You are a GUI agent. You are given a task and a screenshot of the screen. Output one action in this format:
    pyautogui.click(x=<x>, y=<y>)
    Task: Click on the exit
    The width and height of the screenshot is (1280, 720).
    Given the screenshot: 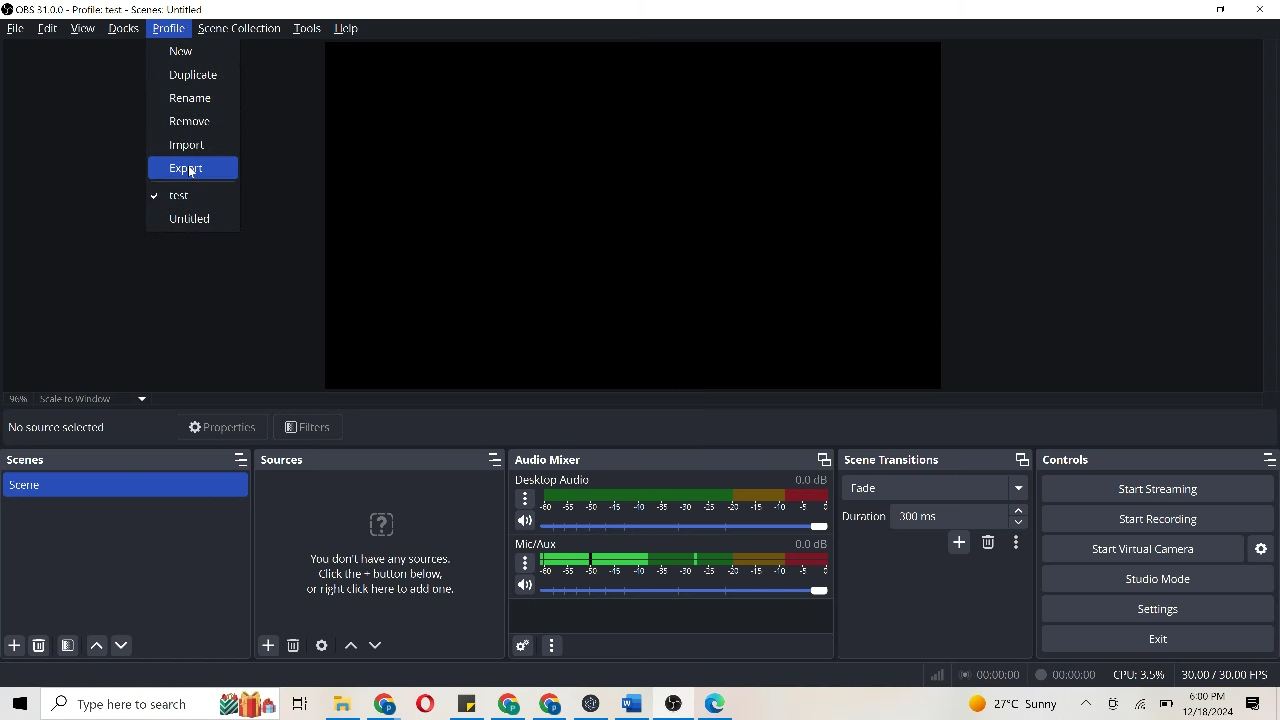 What is the action you would take?
    pyautogui.click(x=1156, y=636)
    